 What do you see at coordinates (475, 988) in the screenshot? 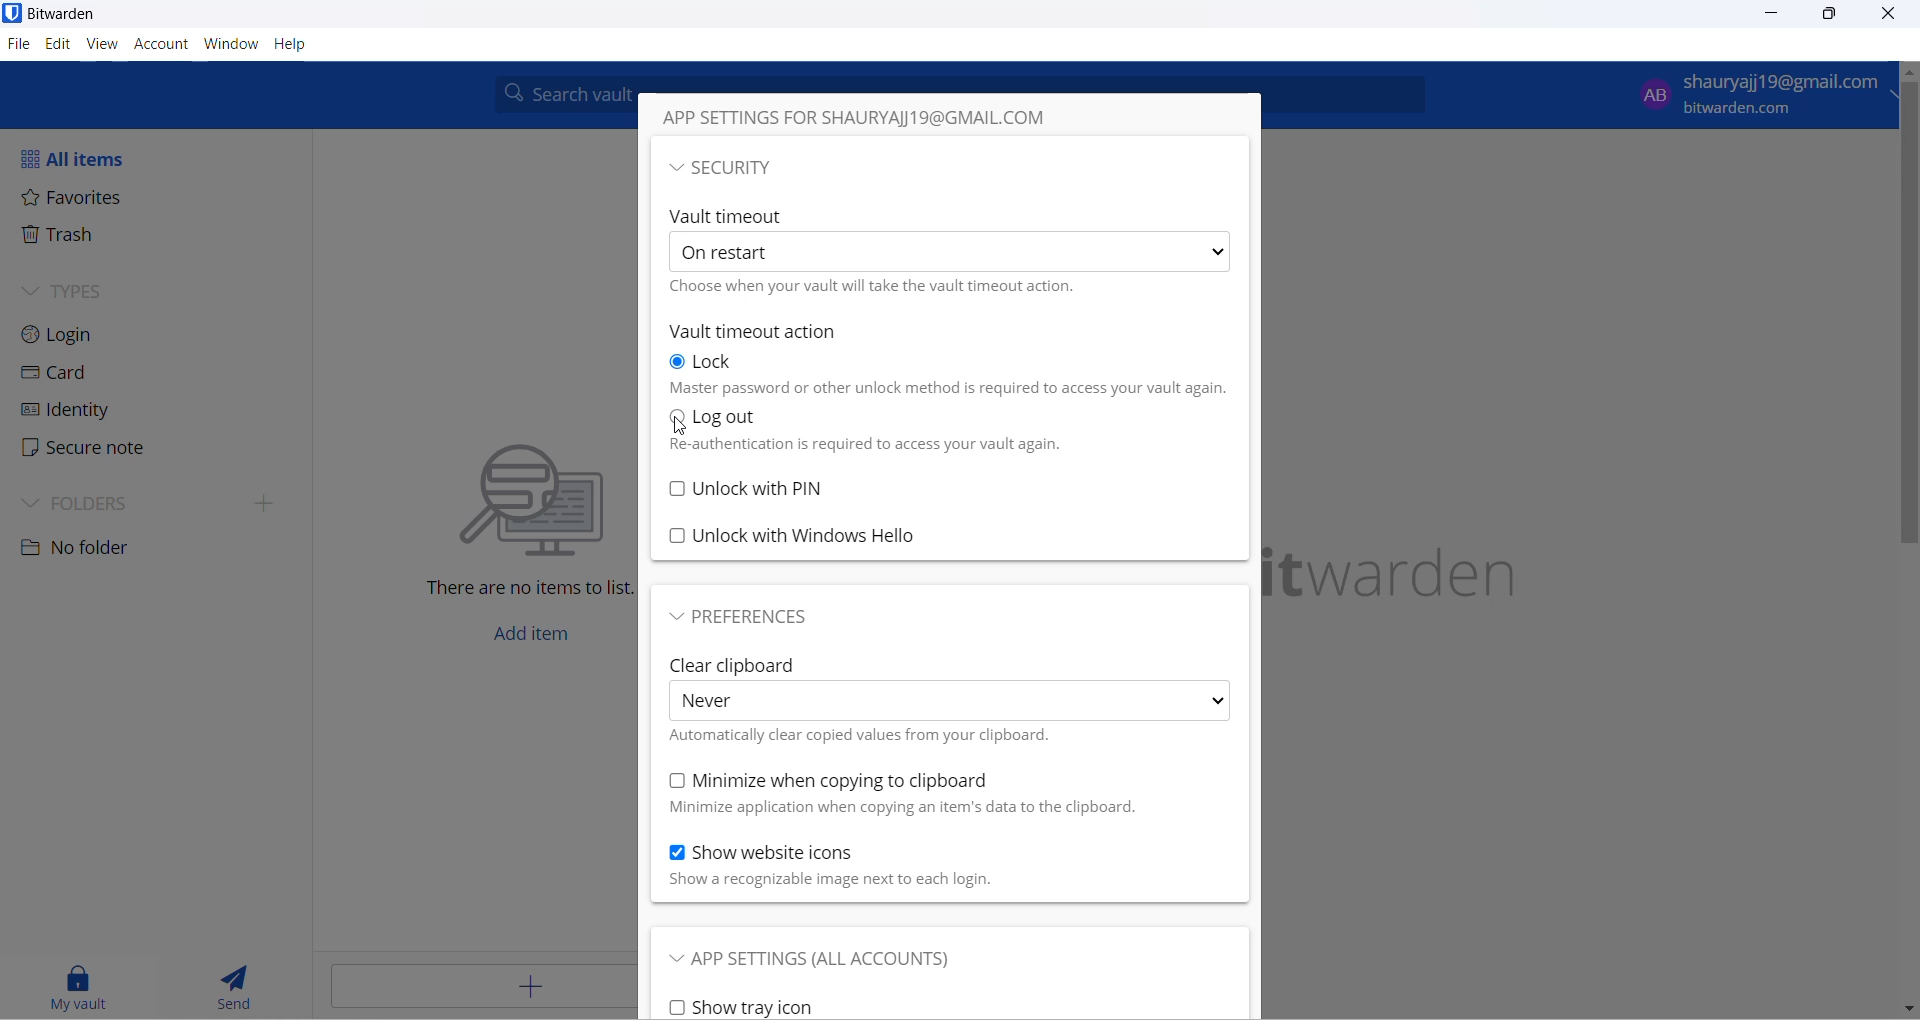
I see `add button` at bounding box center [475, 988].